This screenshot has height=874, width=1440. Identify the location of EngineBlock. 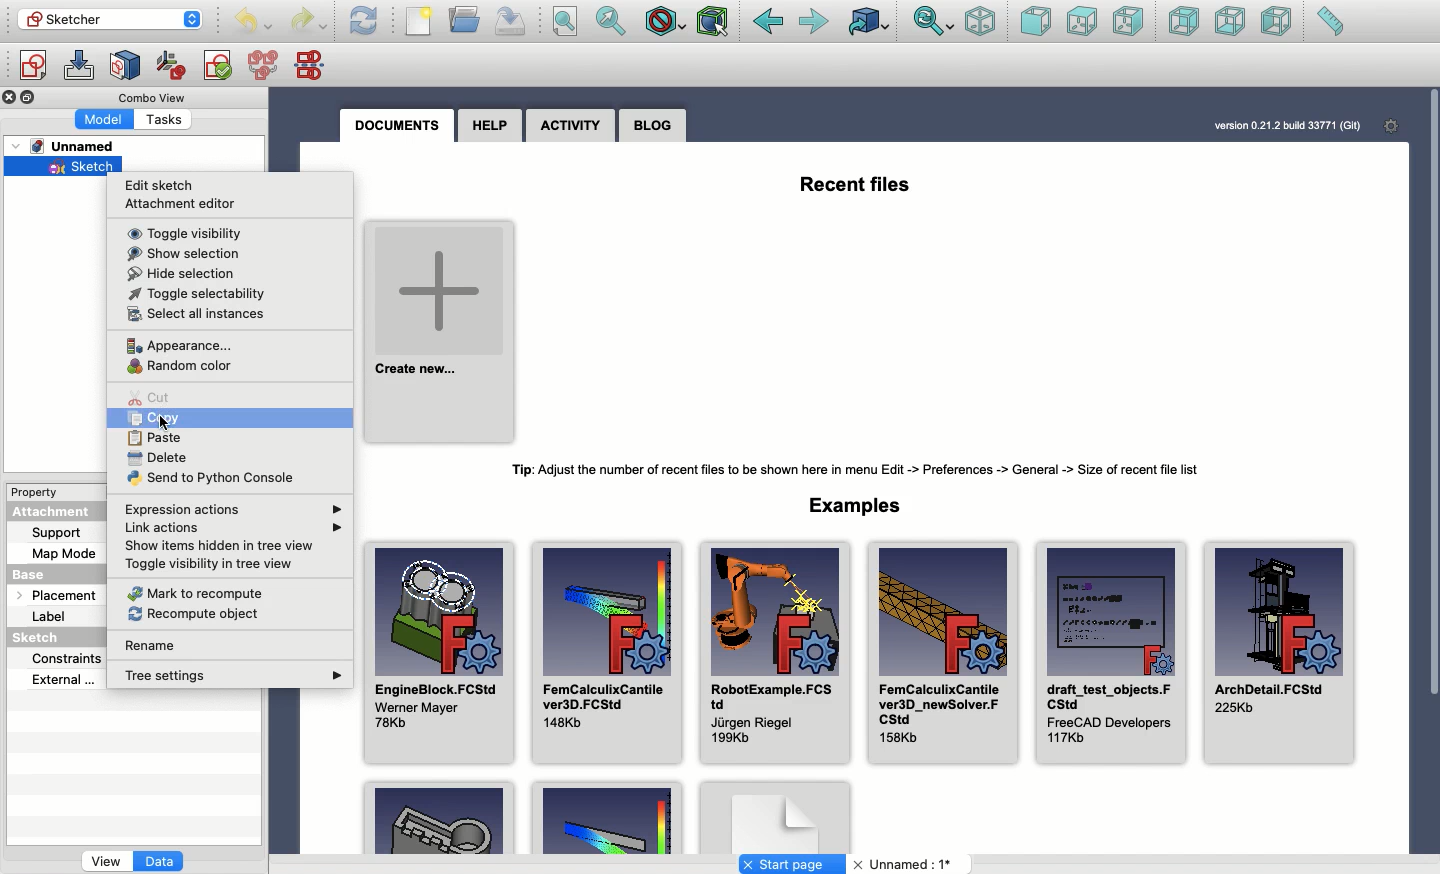
(437, 645).